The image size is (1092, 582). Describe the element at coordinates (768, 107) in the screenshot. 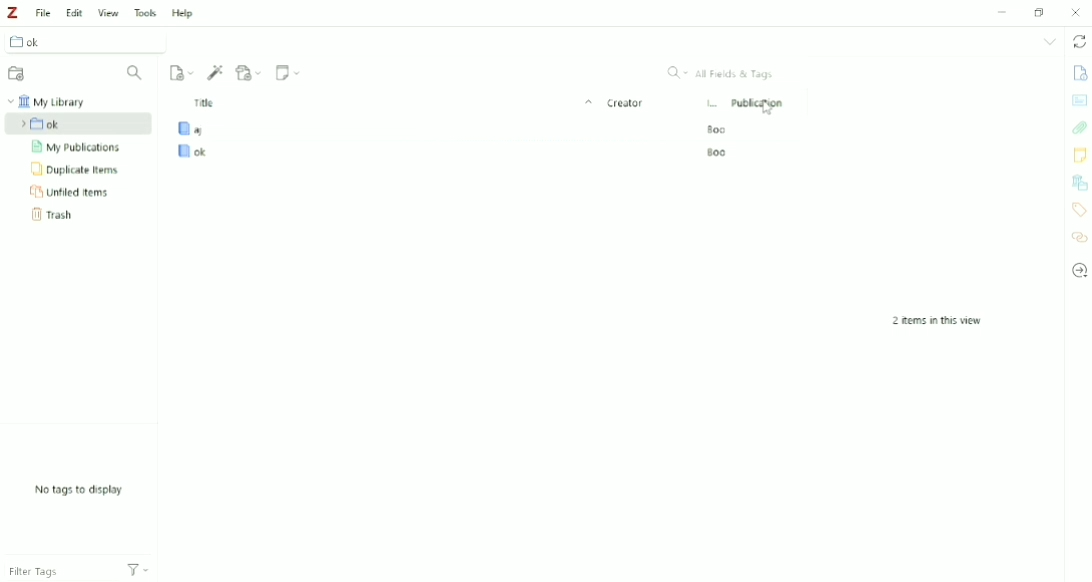

I see `Cursor` at that location.